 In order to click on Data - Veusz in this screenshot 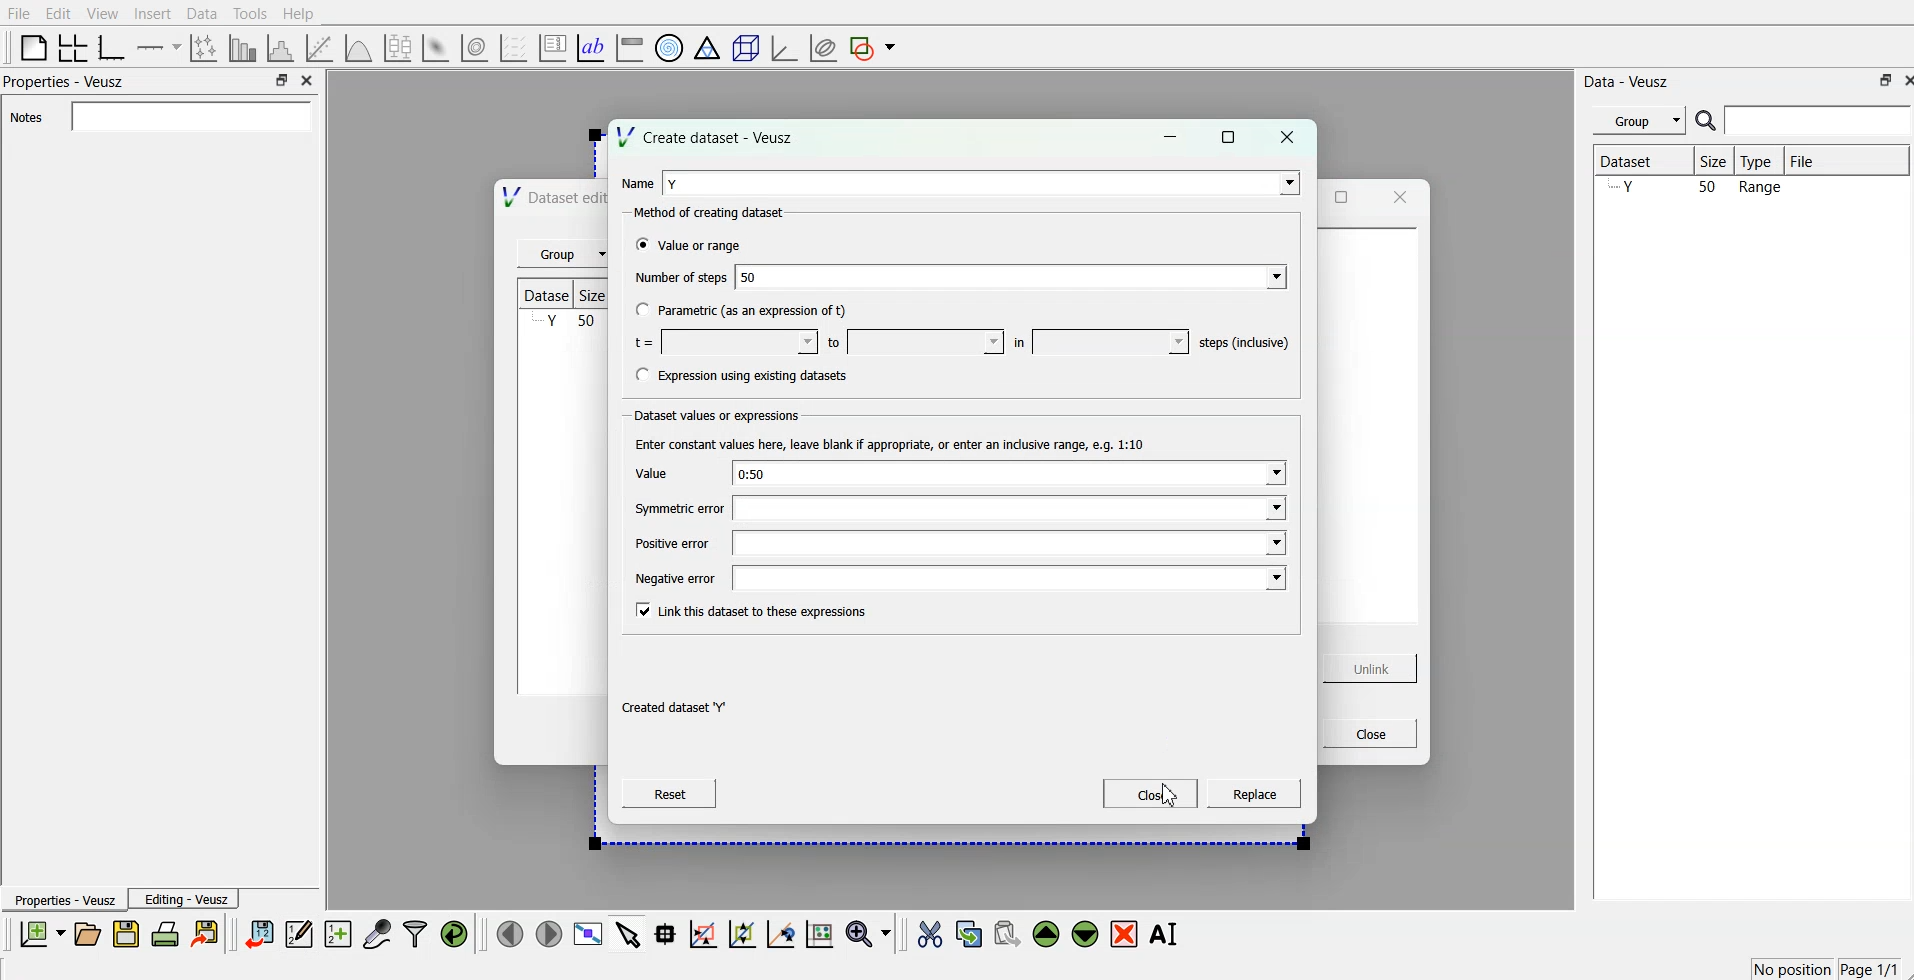, I will do `click(1628, 81)`.